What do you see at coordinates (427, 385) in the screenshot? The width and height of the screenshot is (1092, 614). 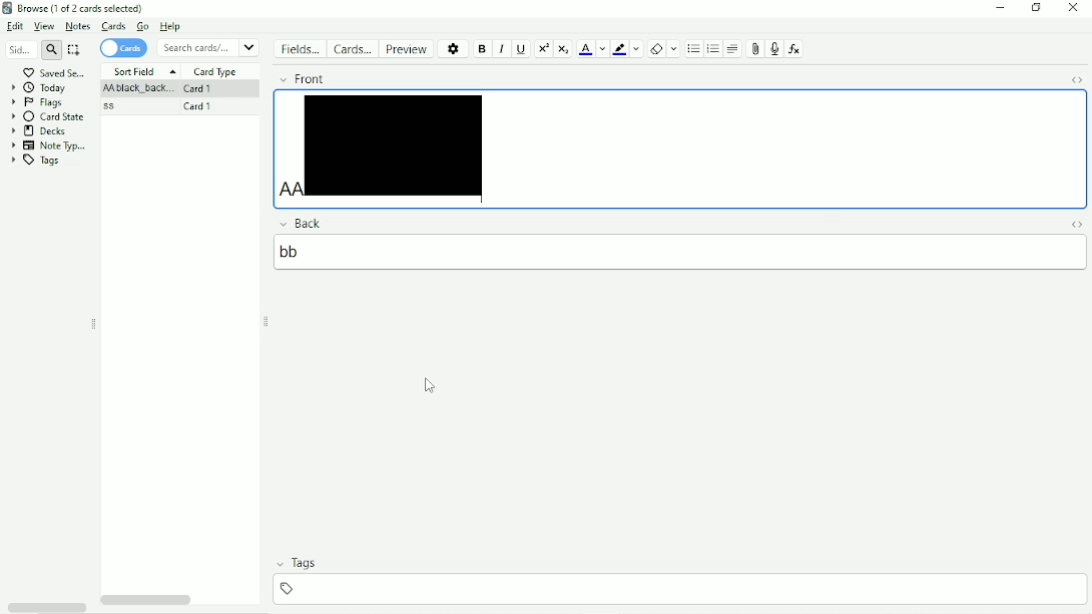 I see `Cursor` at bounding box center [427, 385].